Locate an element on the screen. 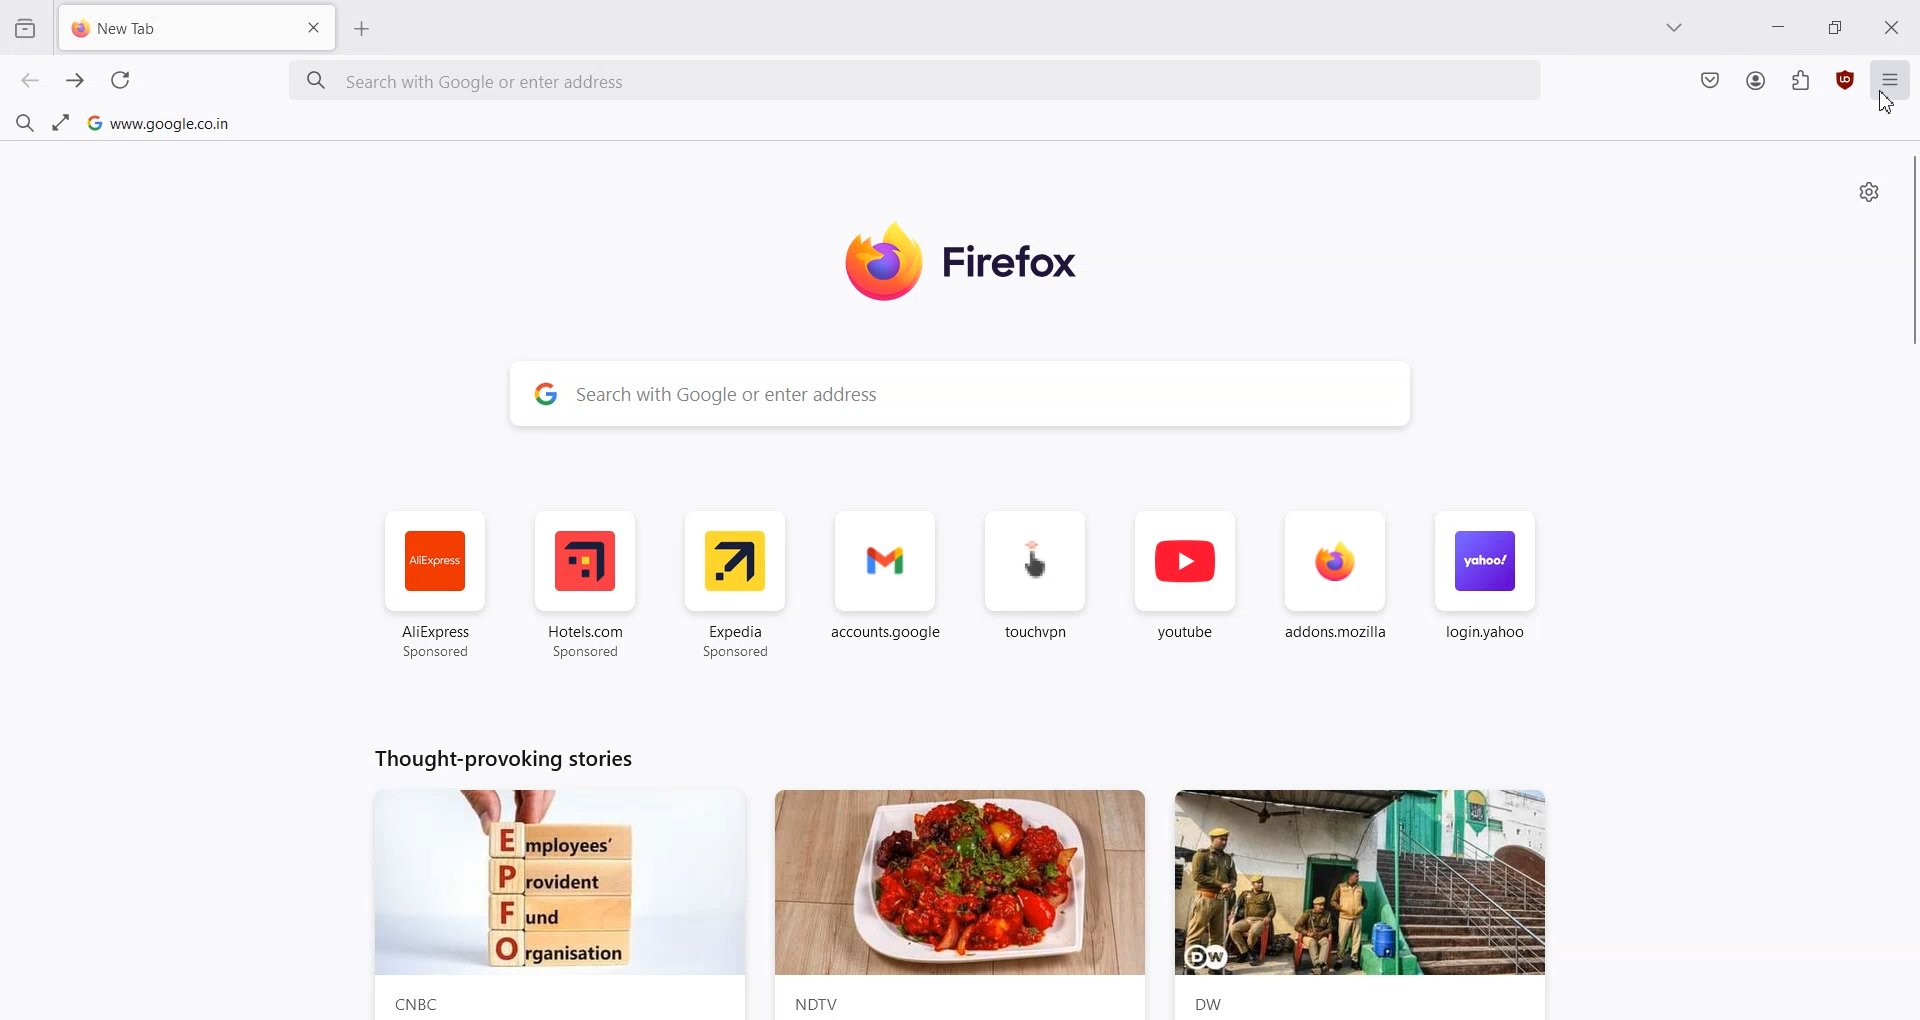 Image resolution: width=1920 pixels, height=1020 pixels. Go back to one page  is located at coordinates (31, 81).